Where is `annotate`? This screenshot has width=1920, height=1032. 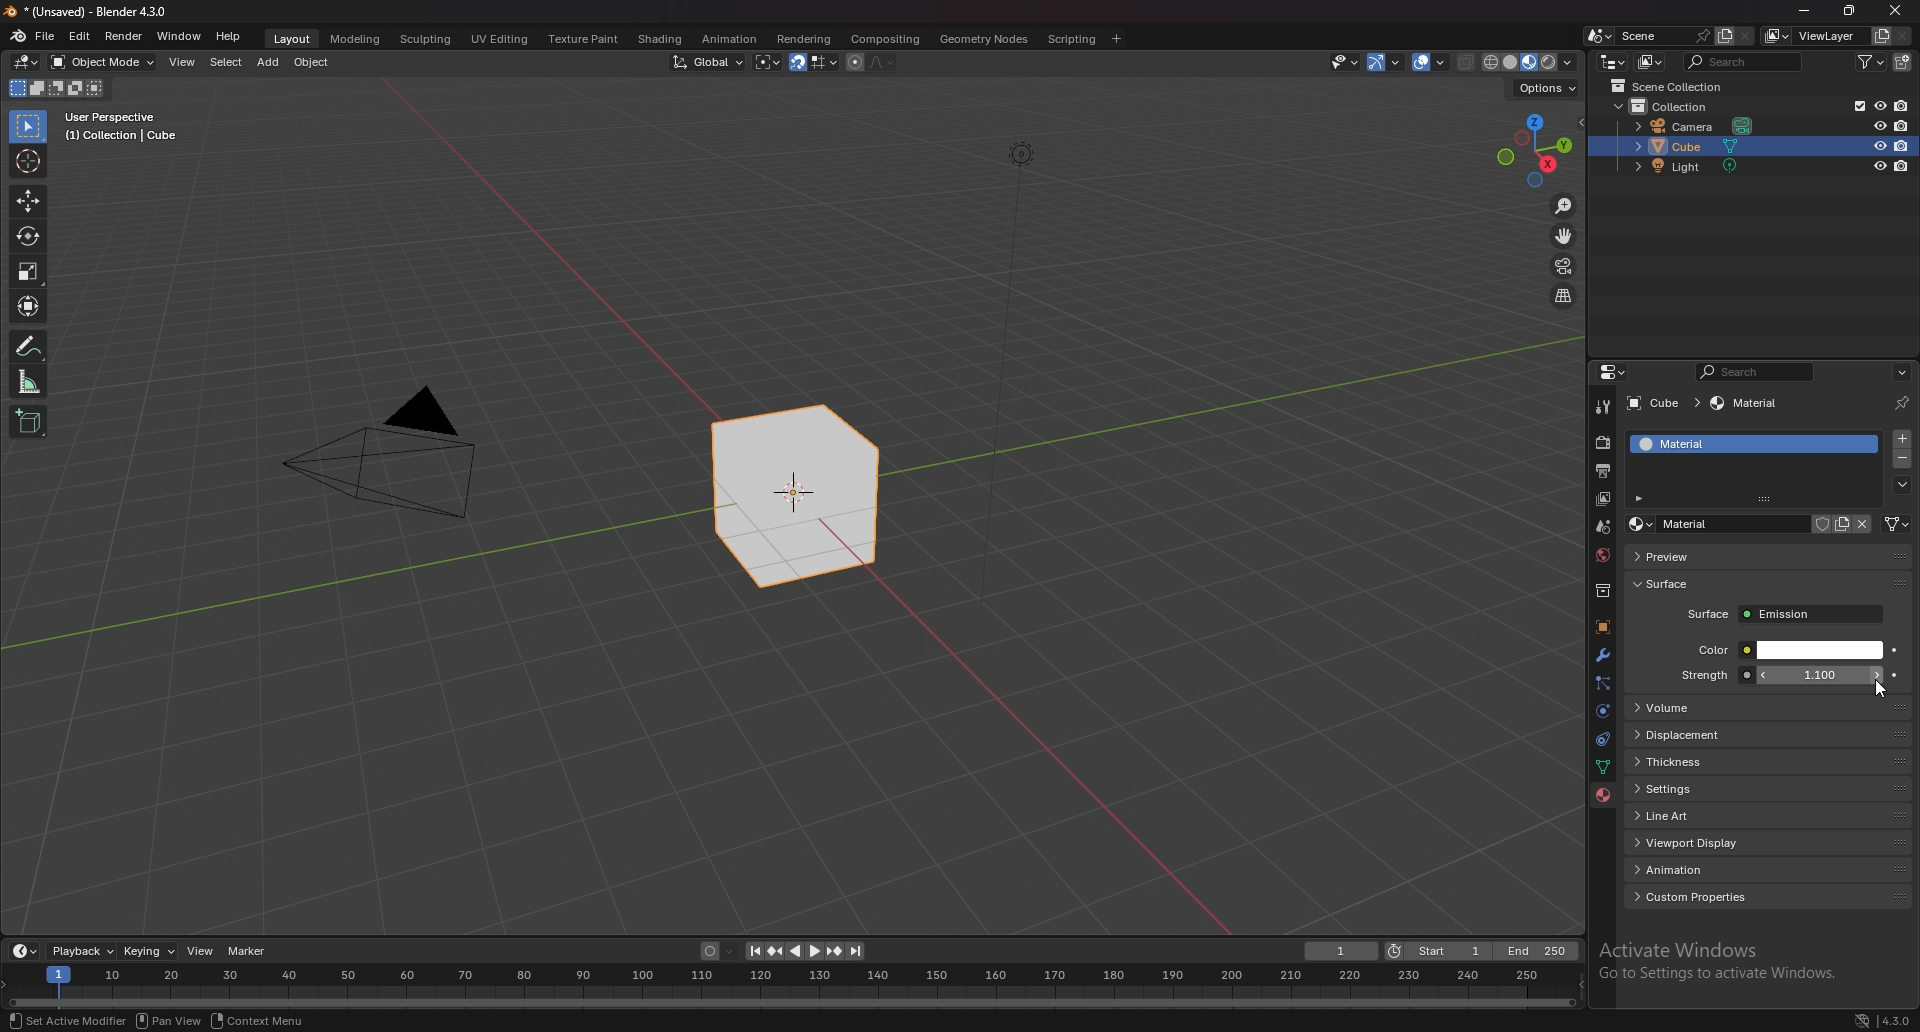
annotate is located at coordinates (29, 346).